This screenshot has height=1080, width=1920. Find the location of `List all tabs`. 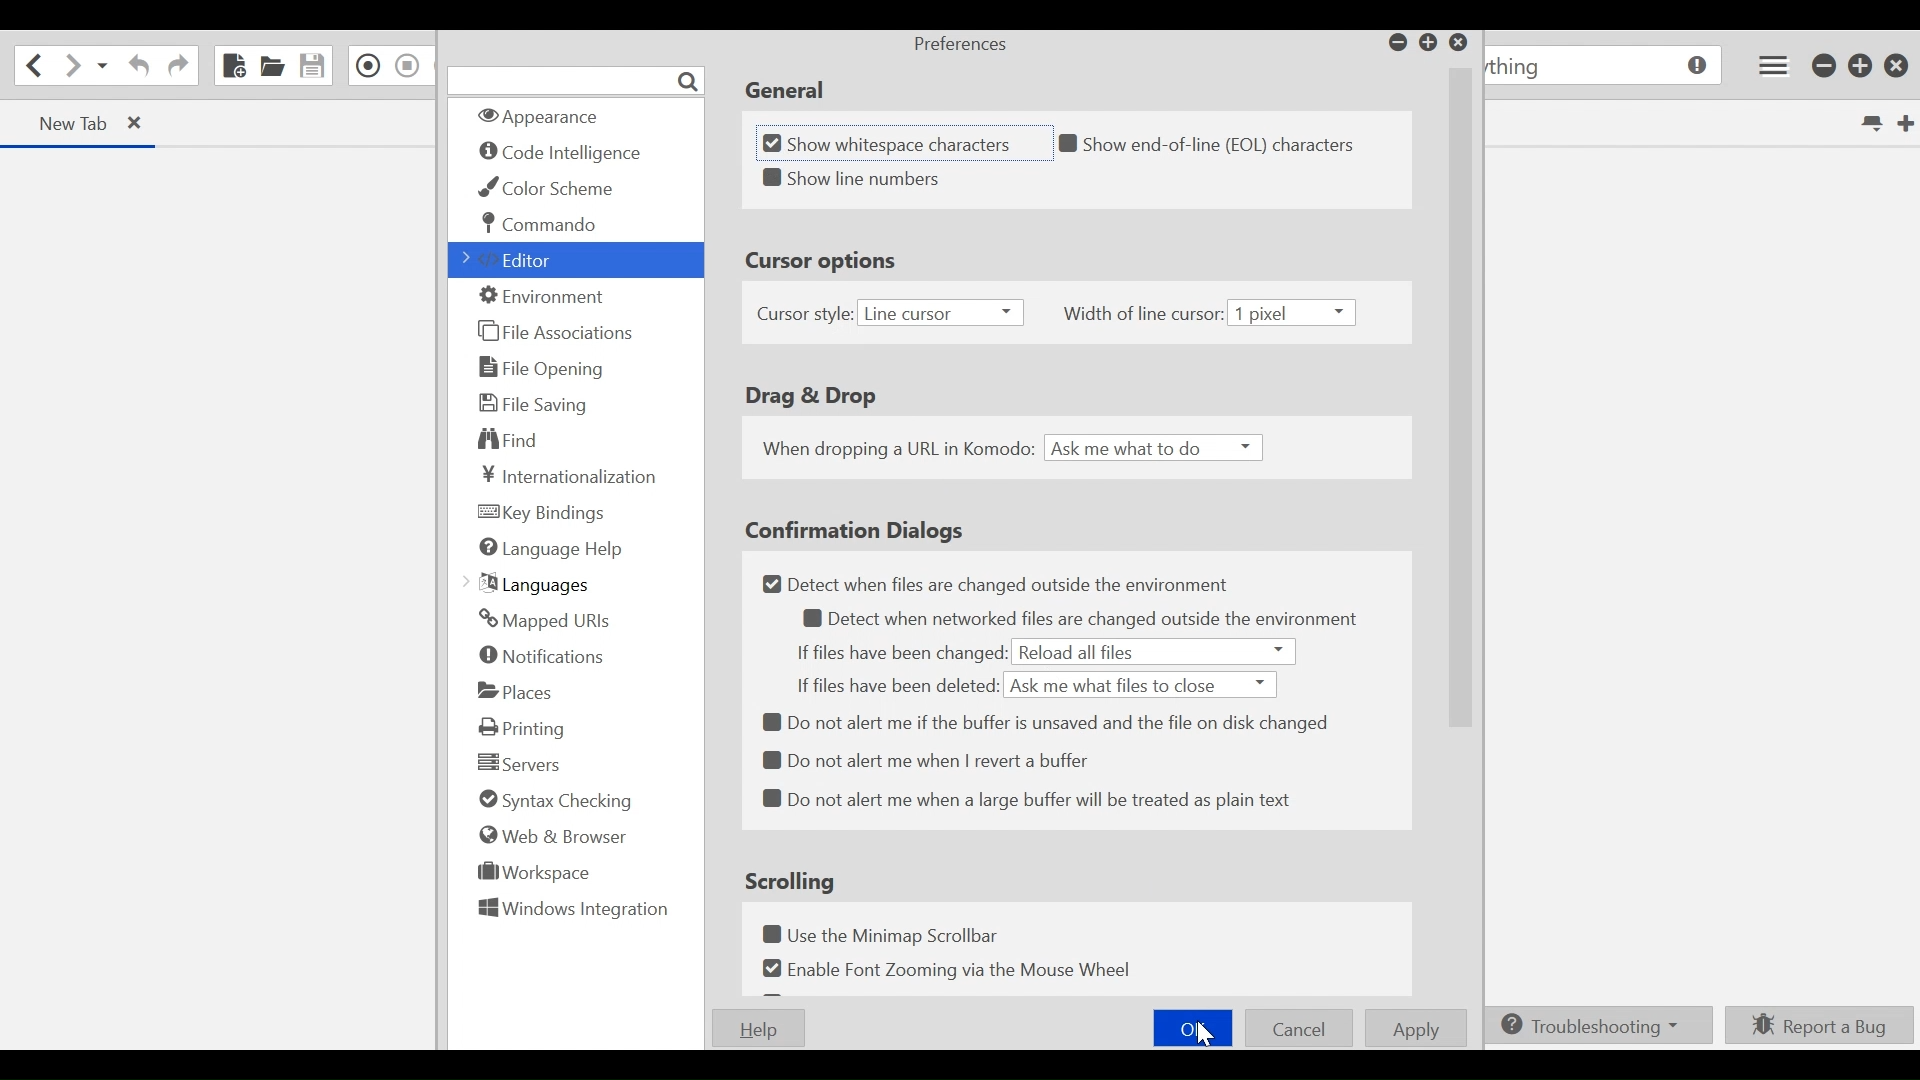

List all tabs is located at coordinates (1873, 121).